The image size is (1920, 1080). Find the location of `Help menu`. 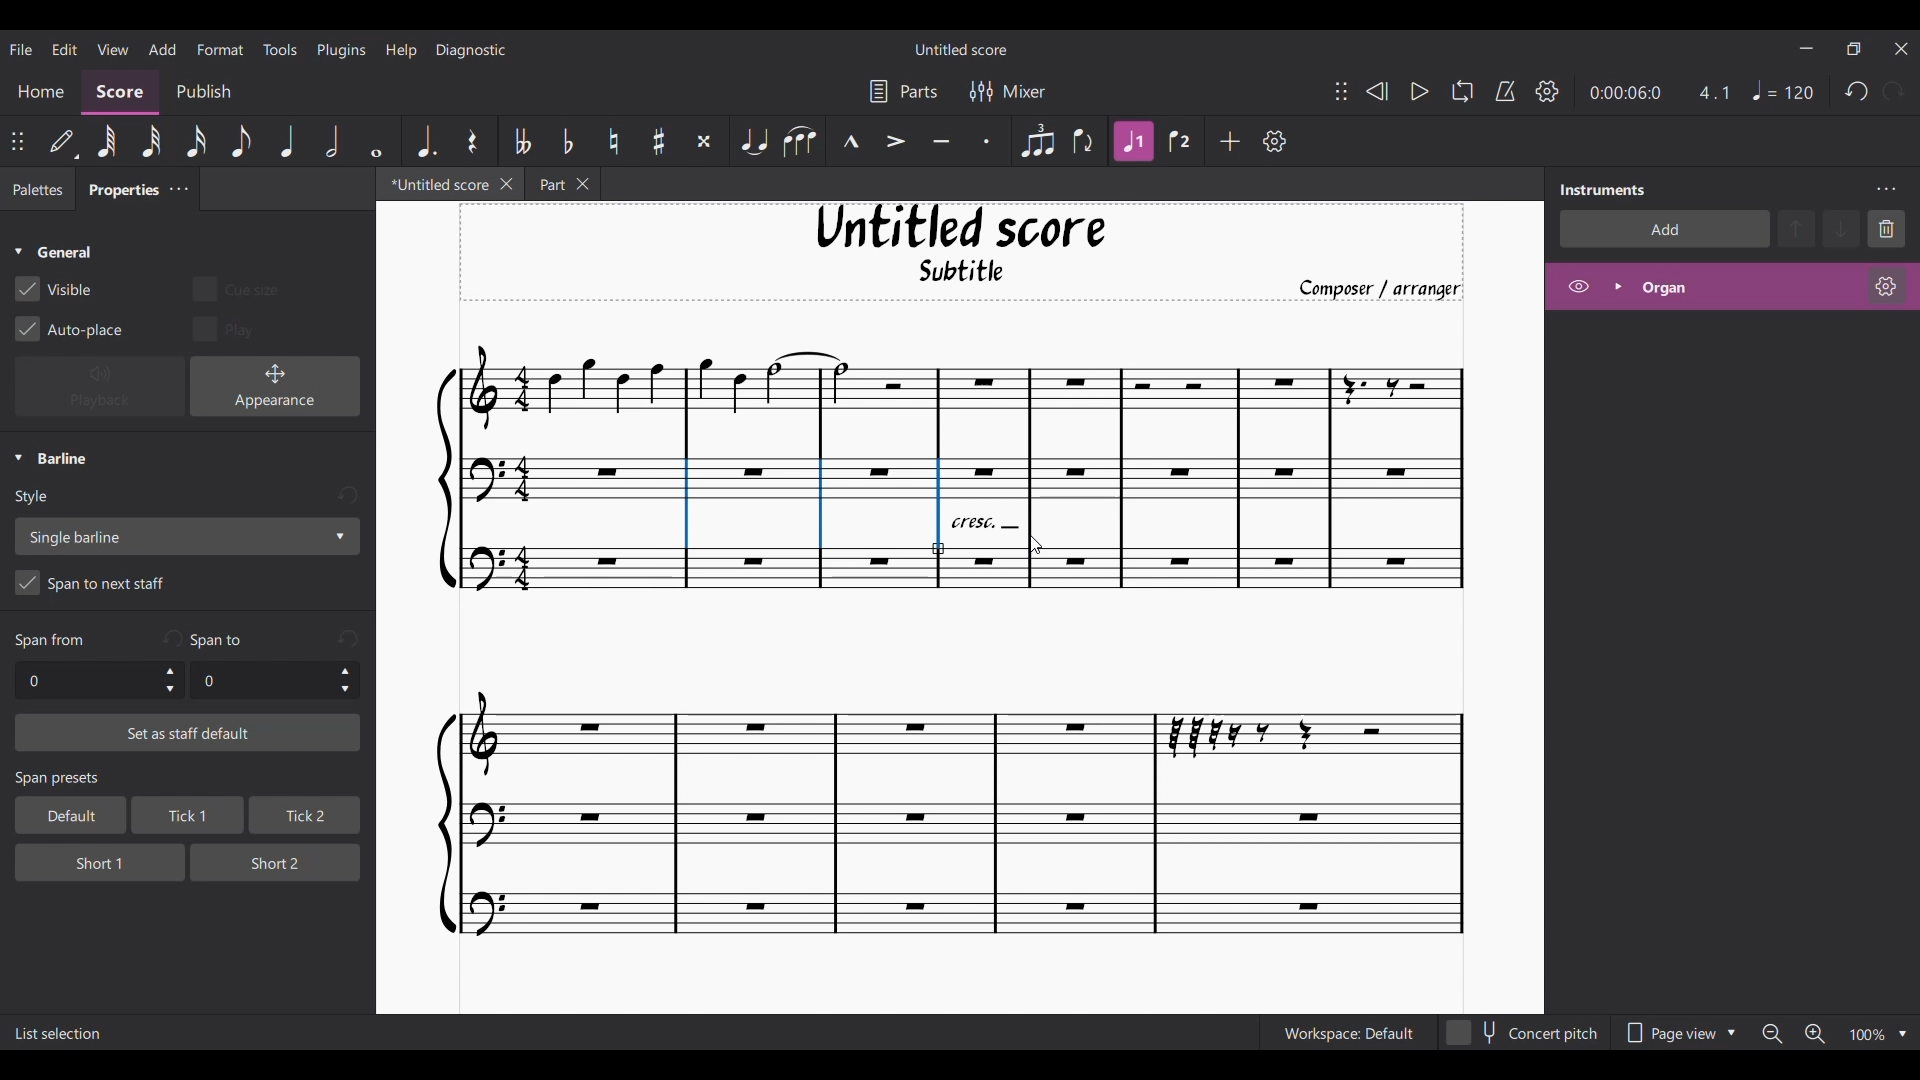

Help menu is located at coordinates (401, 49).